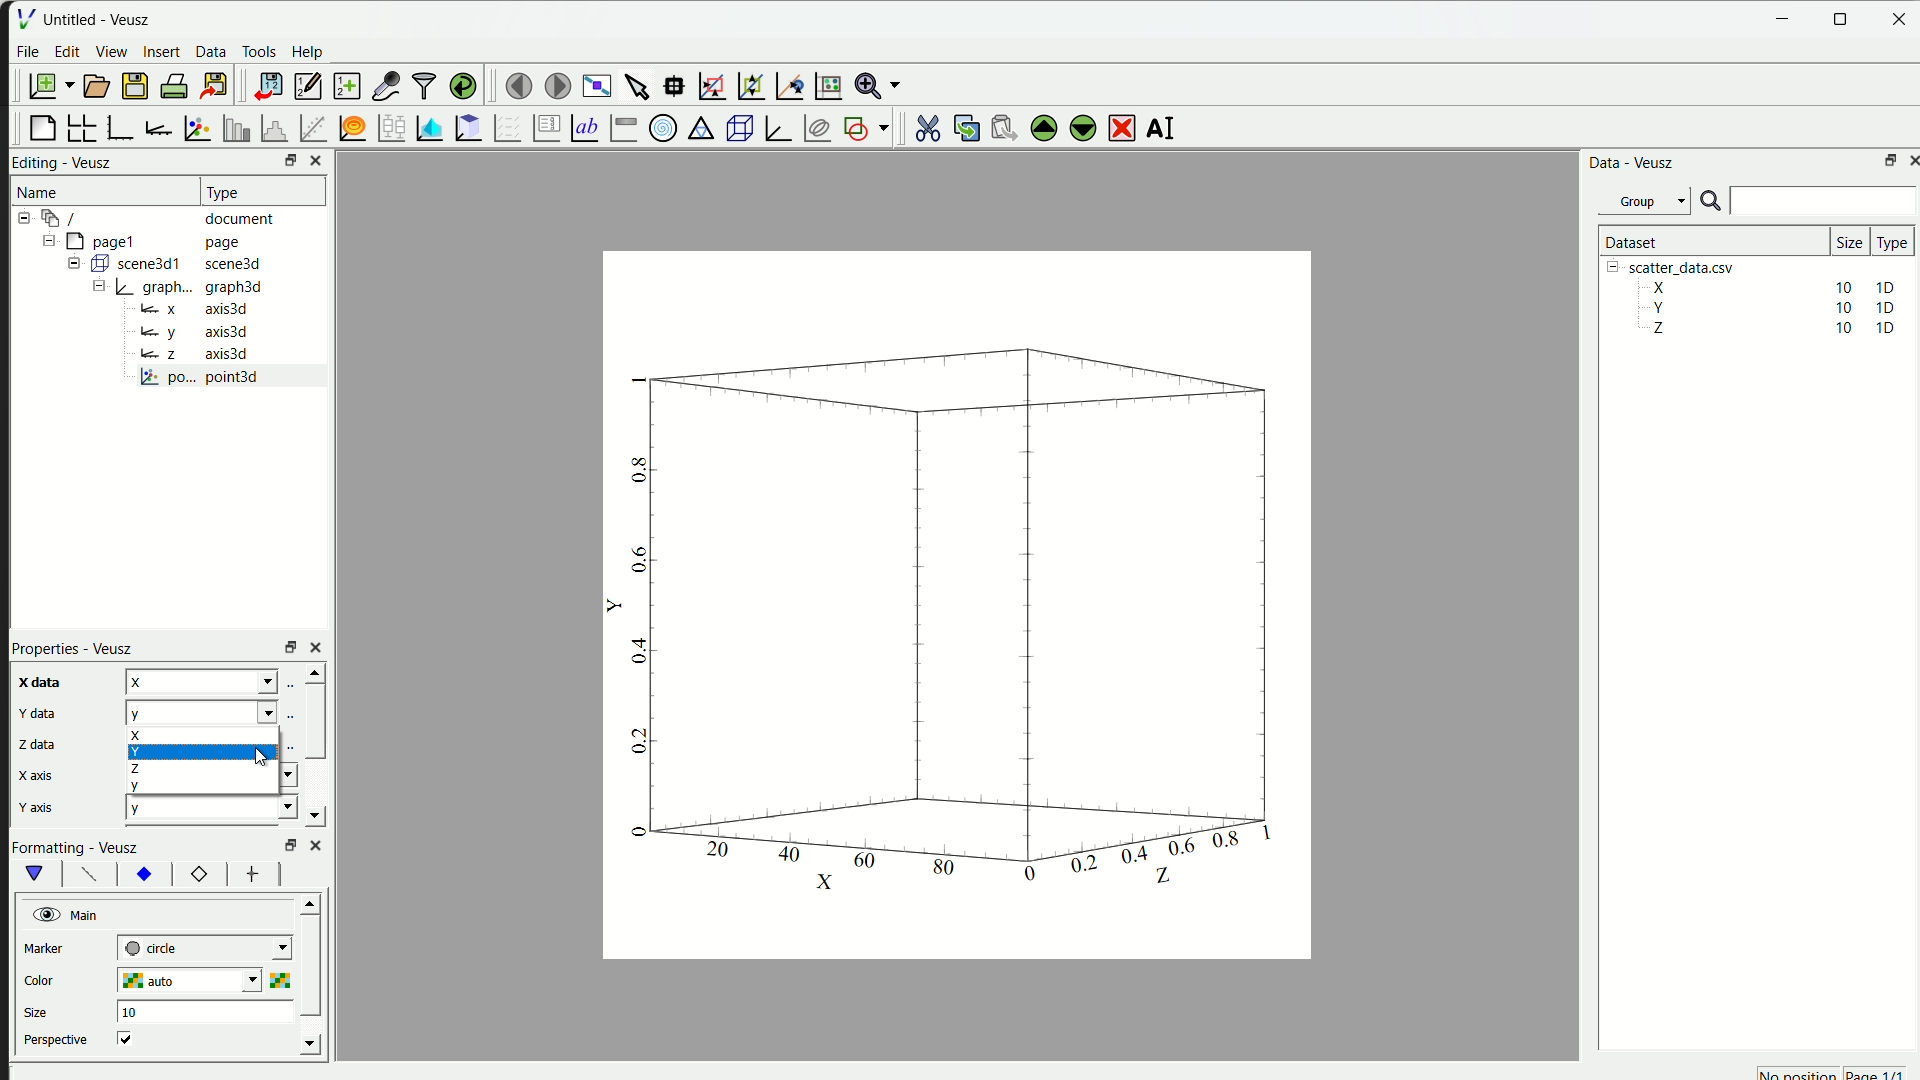  What do you see at coordinates (190, 354) in the screenshot?
I see `Bz  axis3d` at bounding box center [190, 354].